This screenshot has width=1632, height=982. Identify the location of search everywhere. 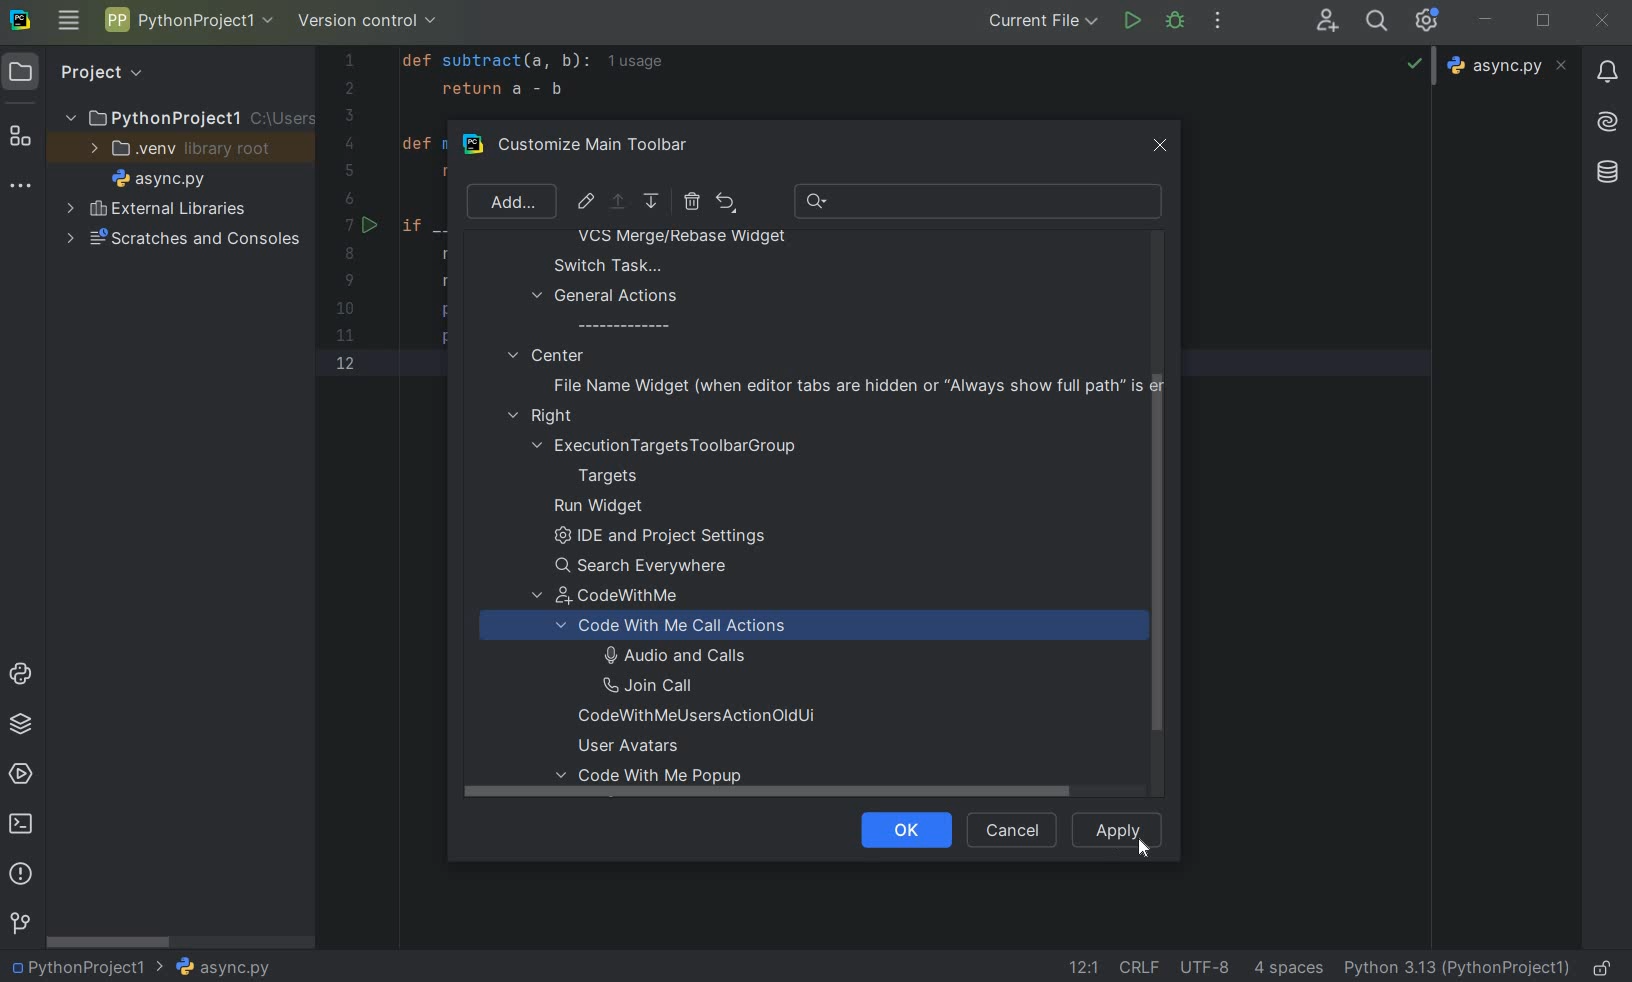
(649, 566).